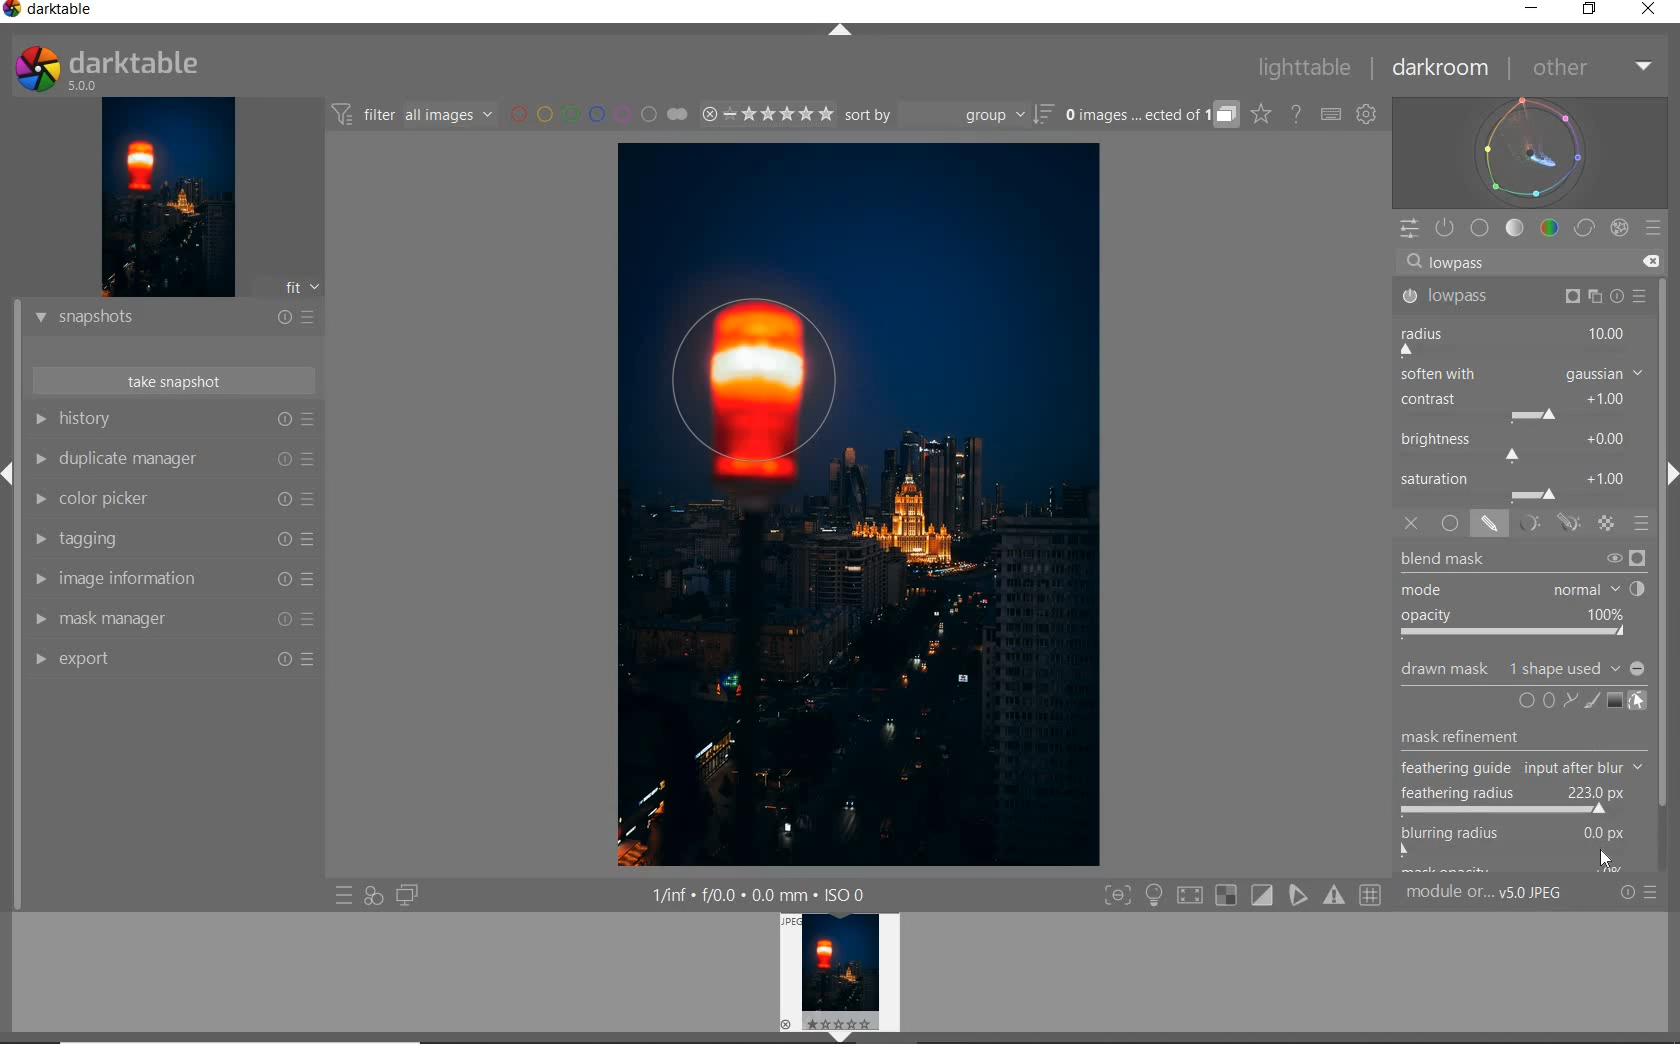  I want to click on BASE, so click(1482, 228).